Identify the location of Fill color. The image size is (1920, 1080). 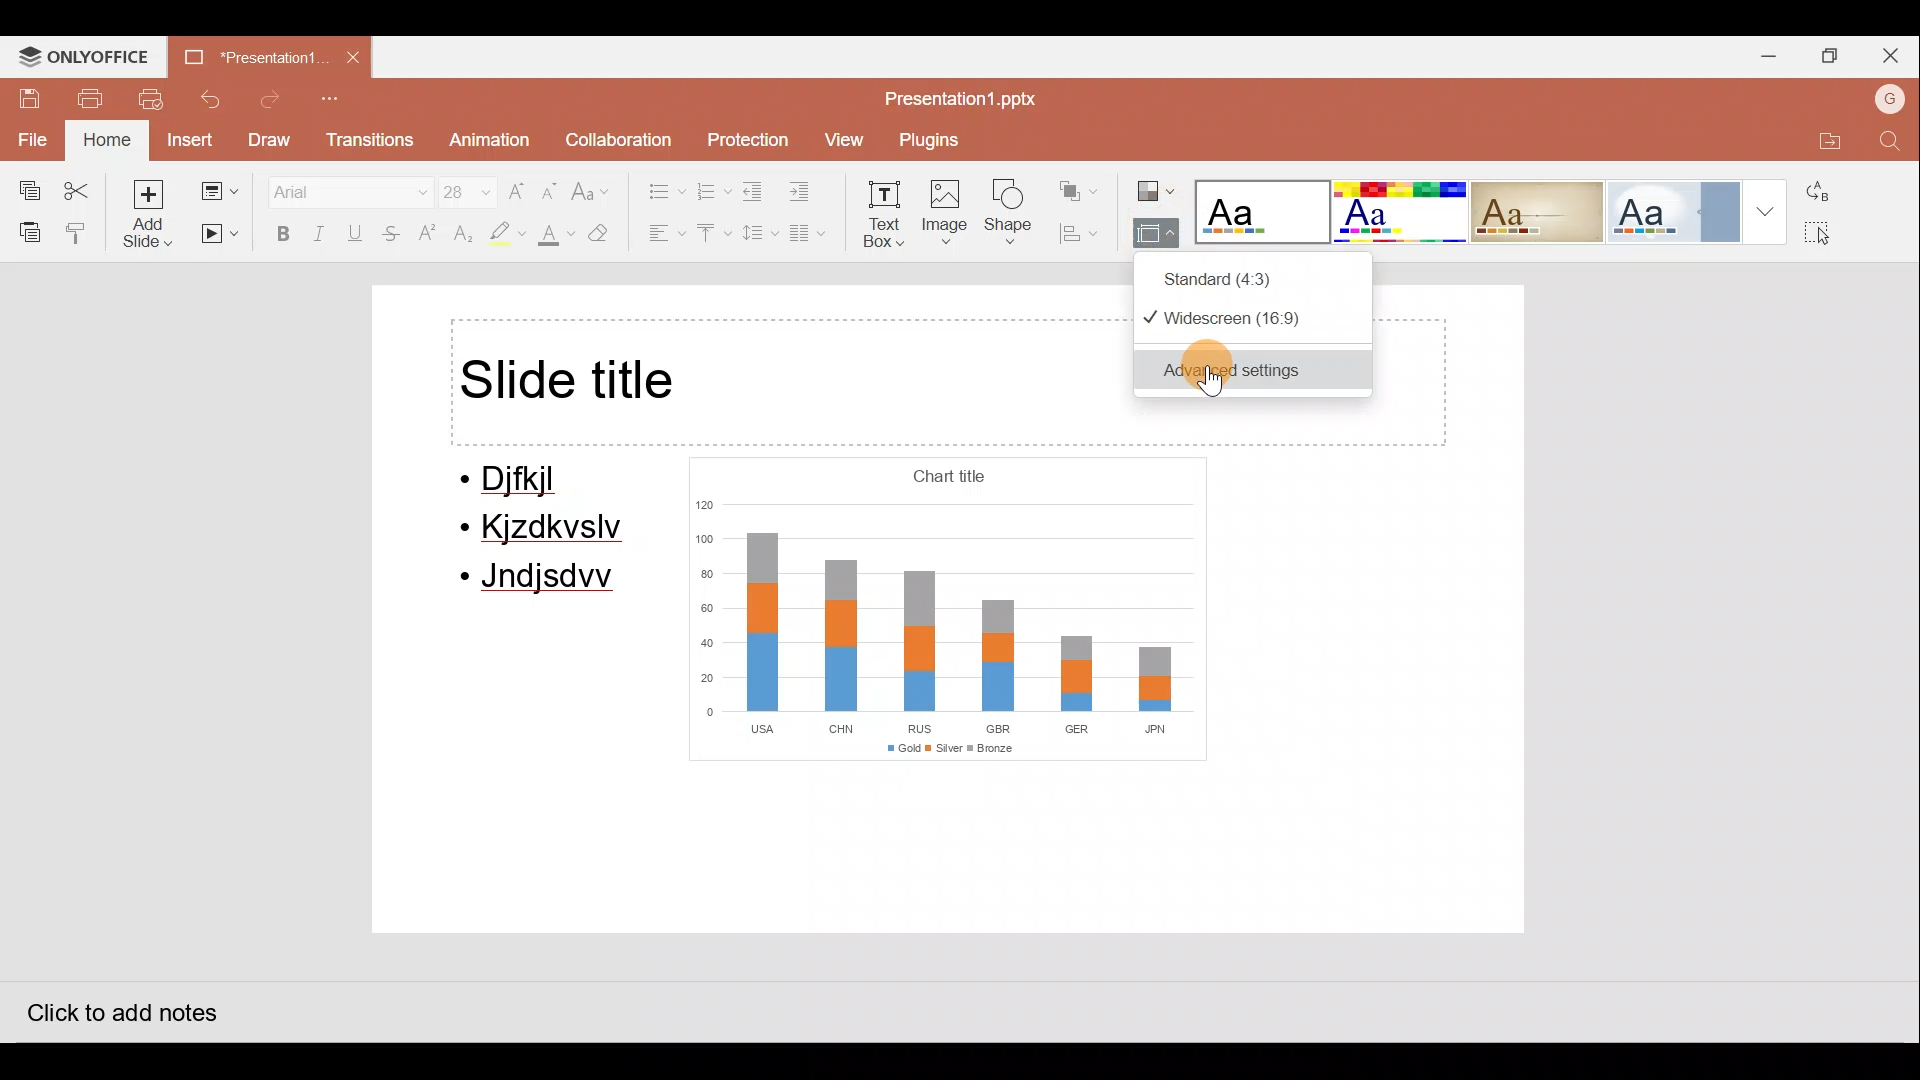
(553, 238).